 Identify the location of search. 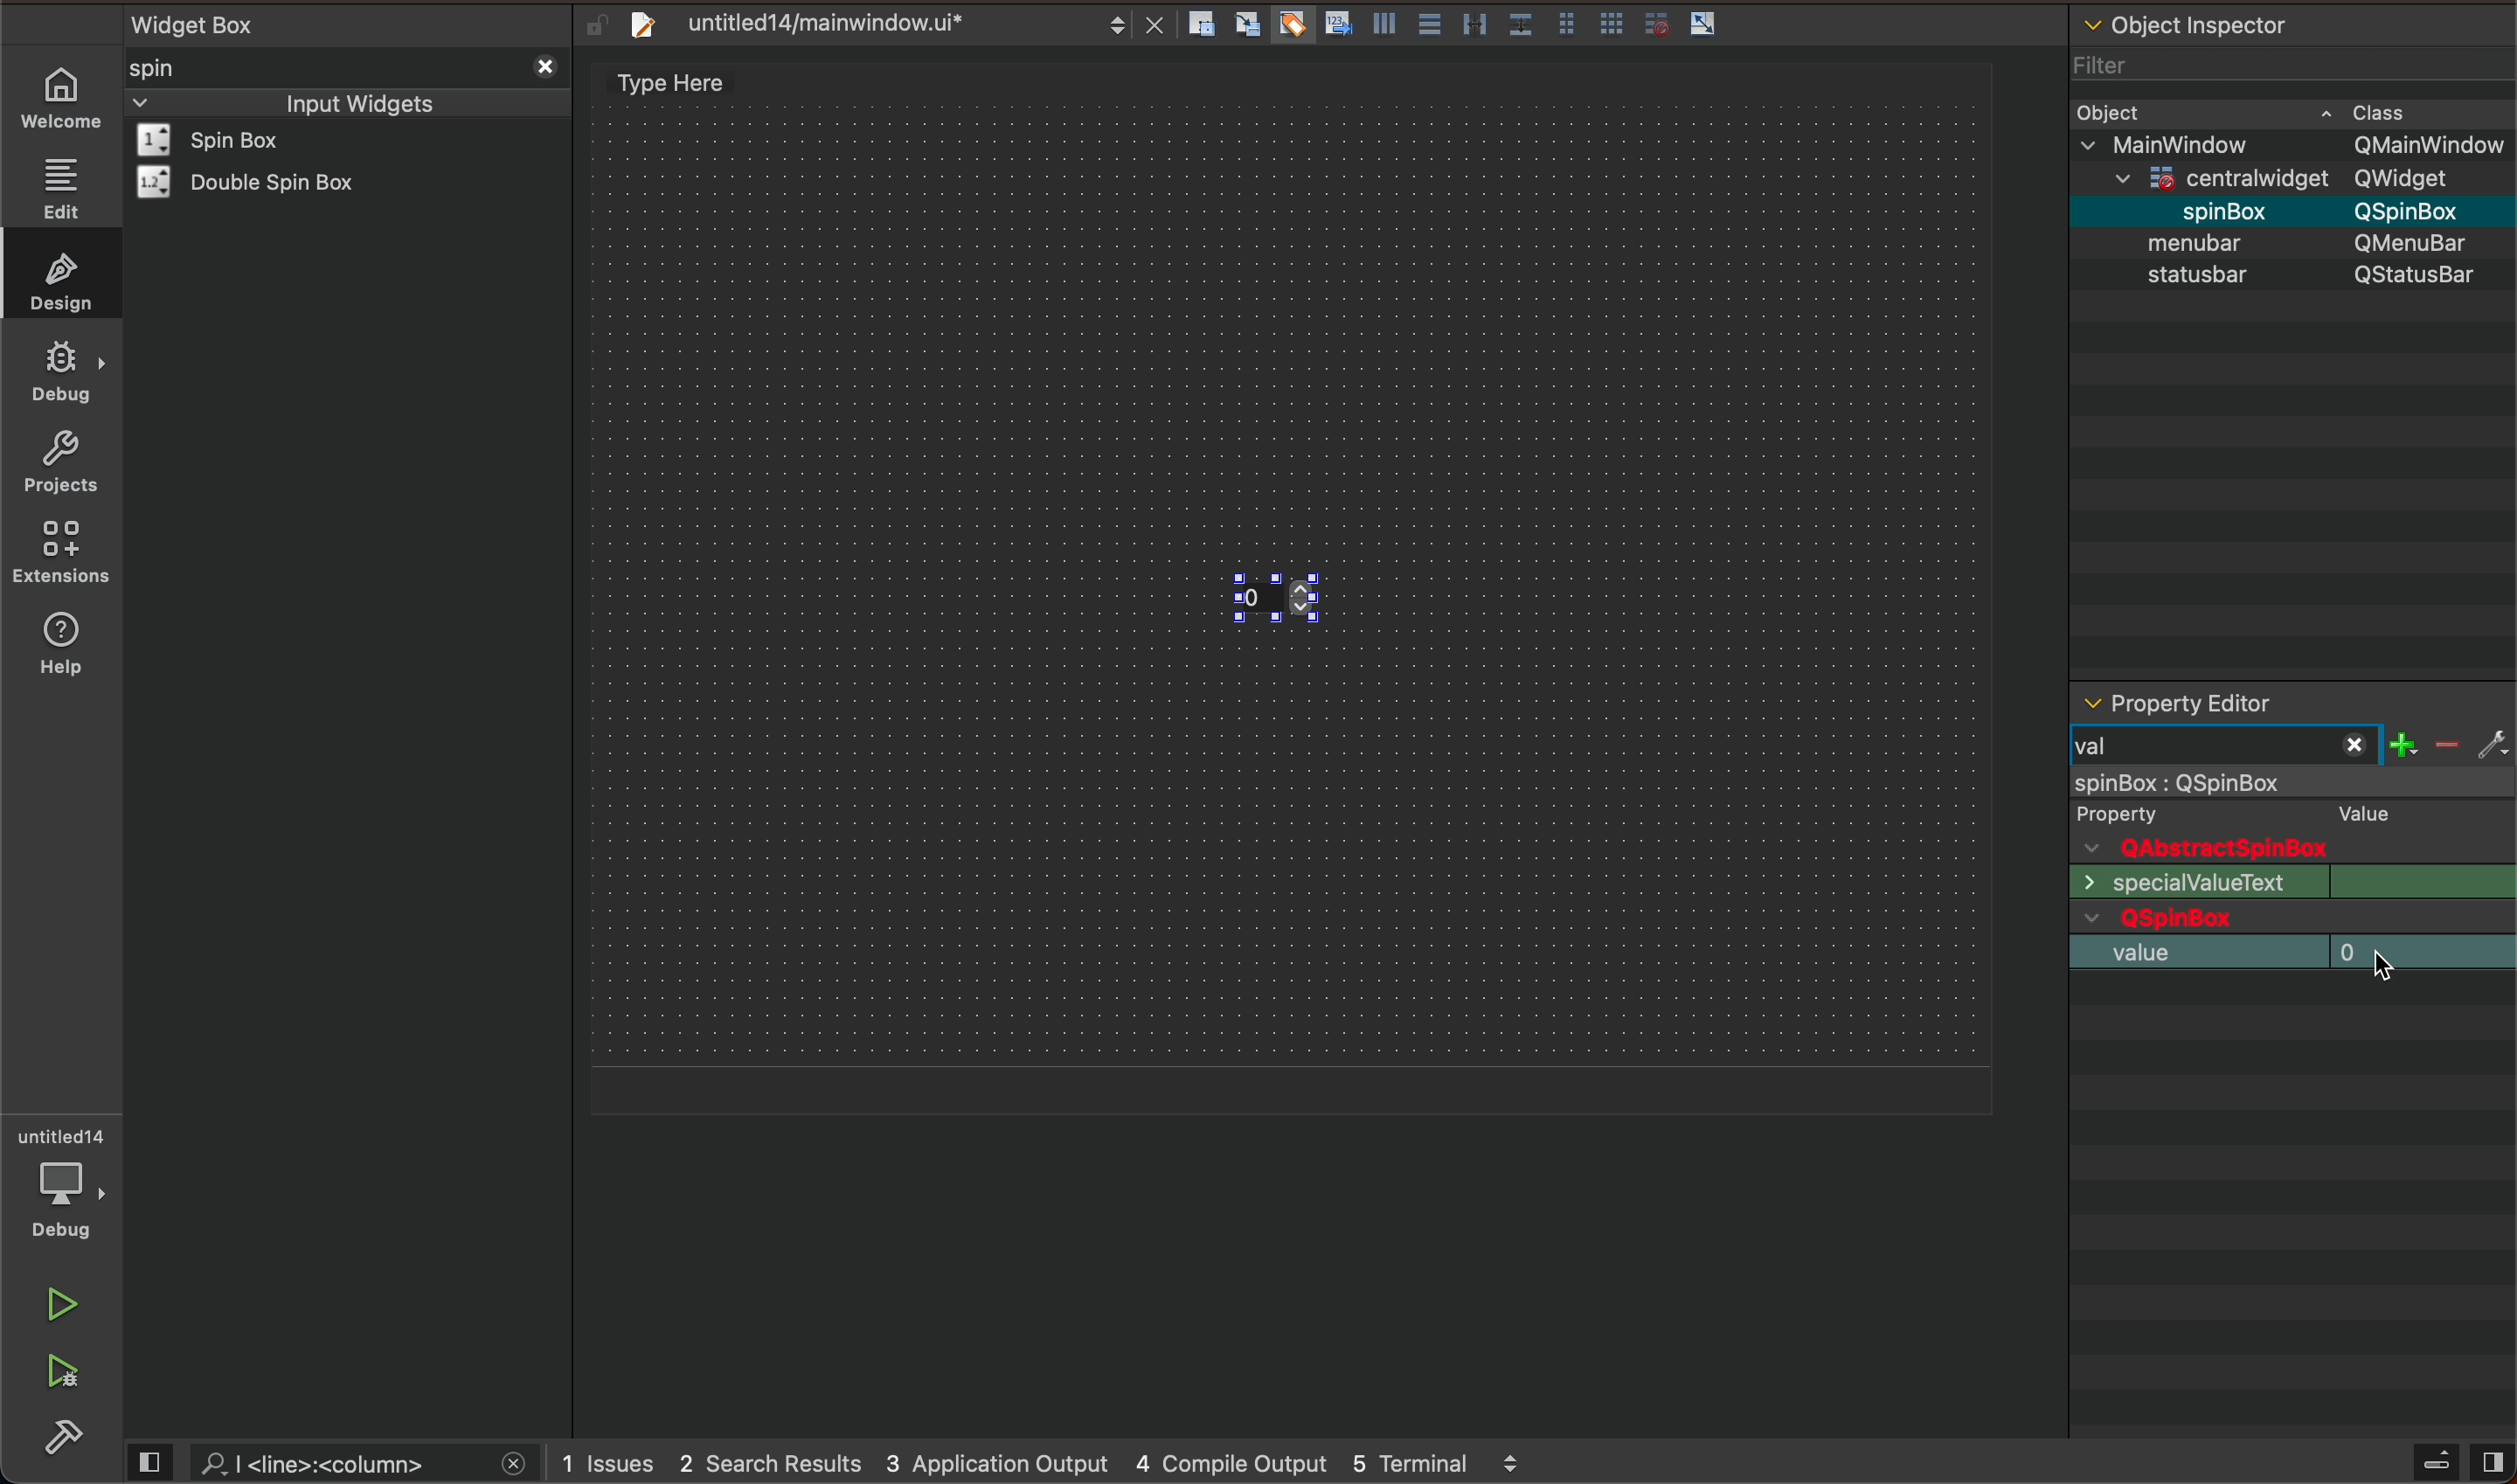
(337, 1462).